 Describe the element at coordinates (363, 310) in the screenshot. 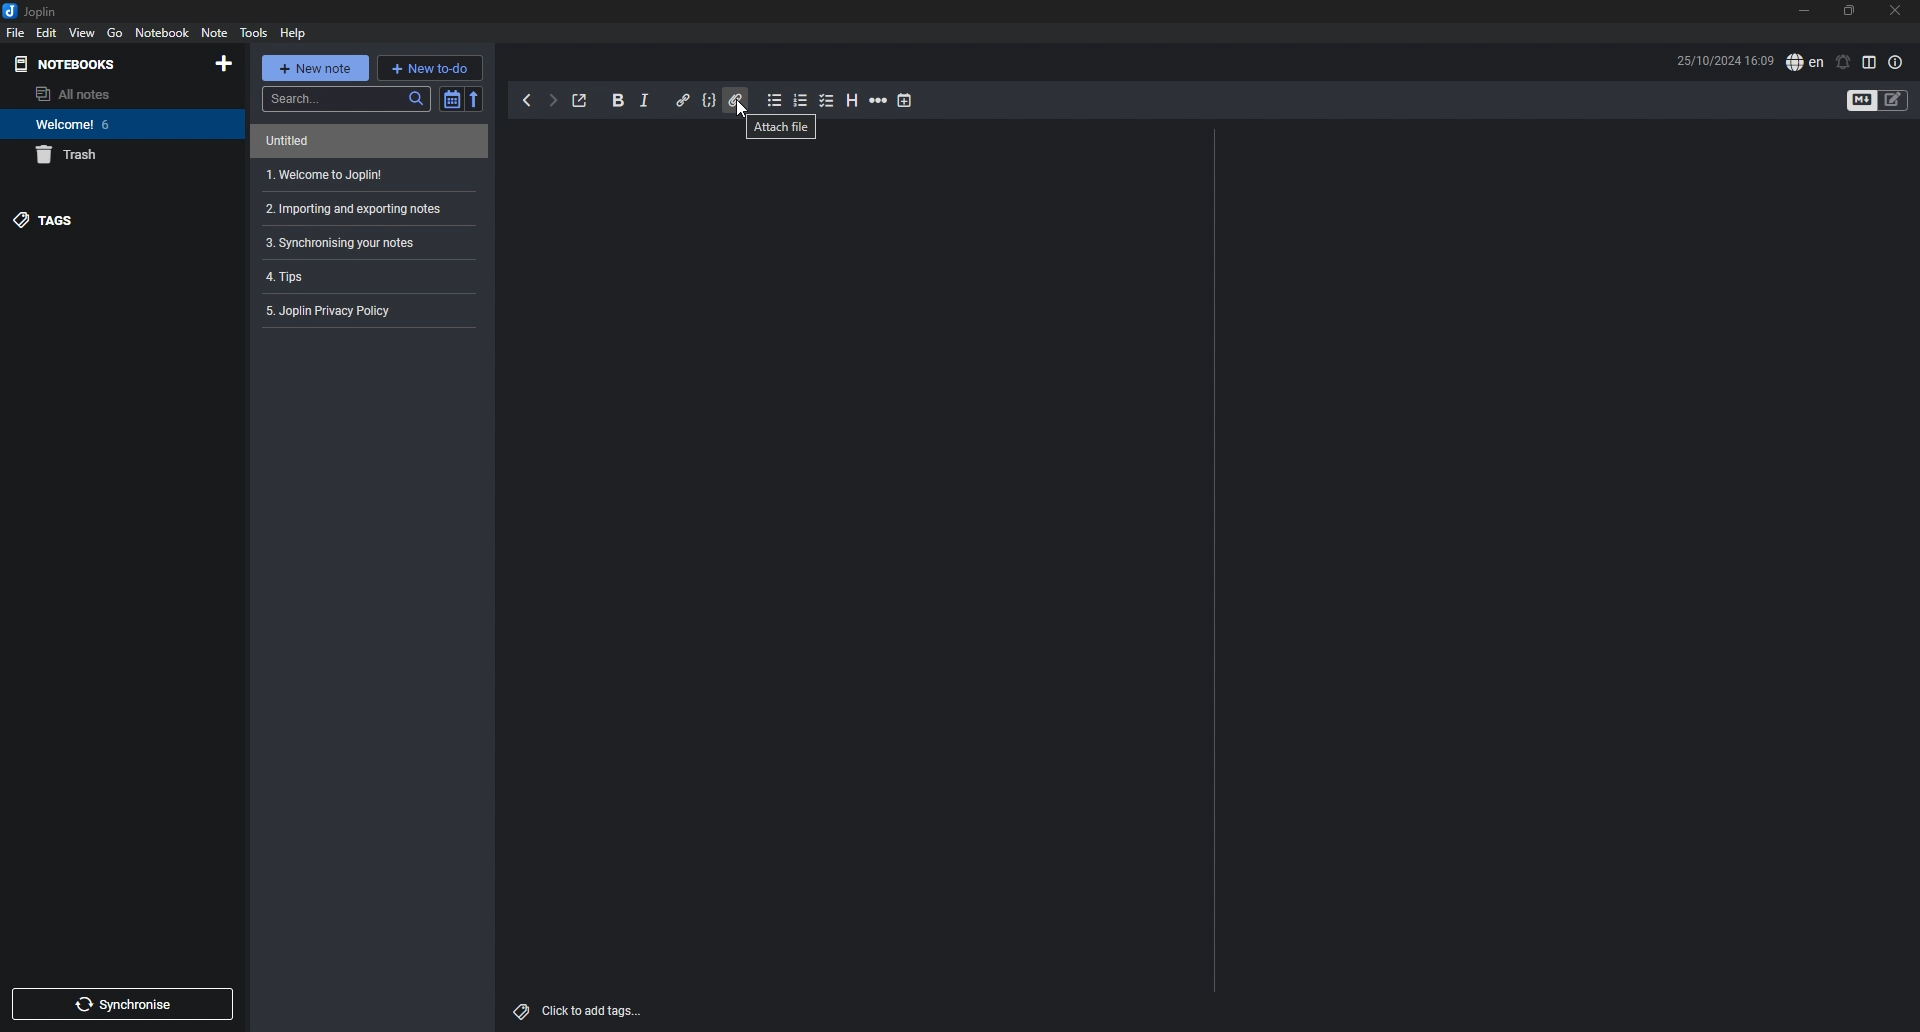

I see `5. Joplin Privacy Policy` at that location.